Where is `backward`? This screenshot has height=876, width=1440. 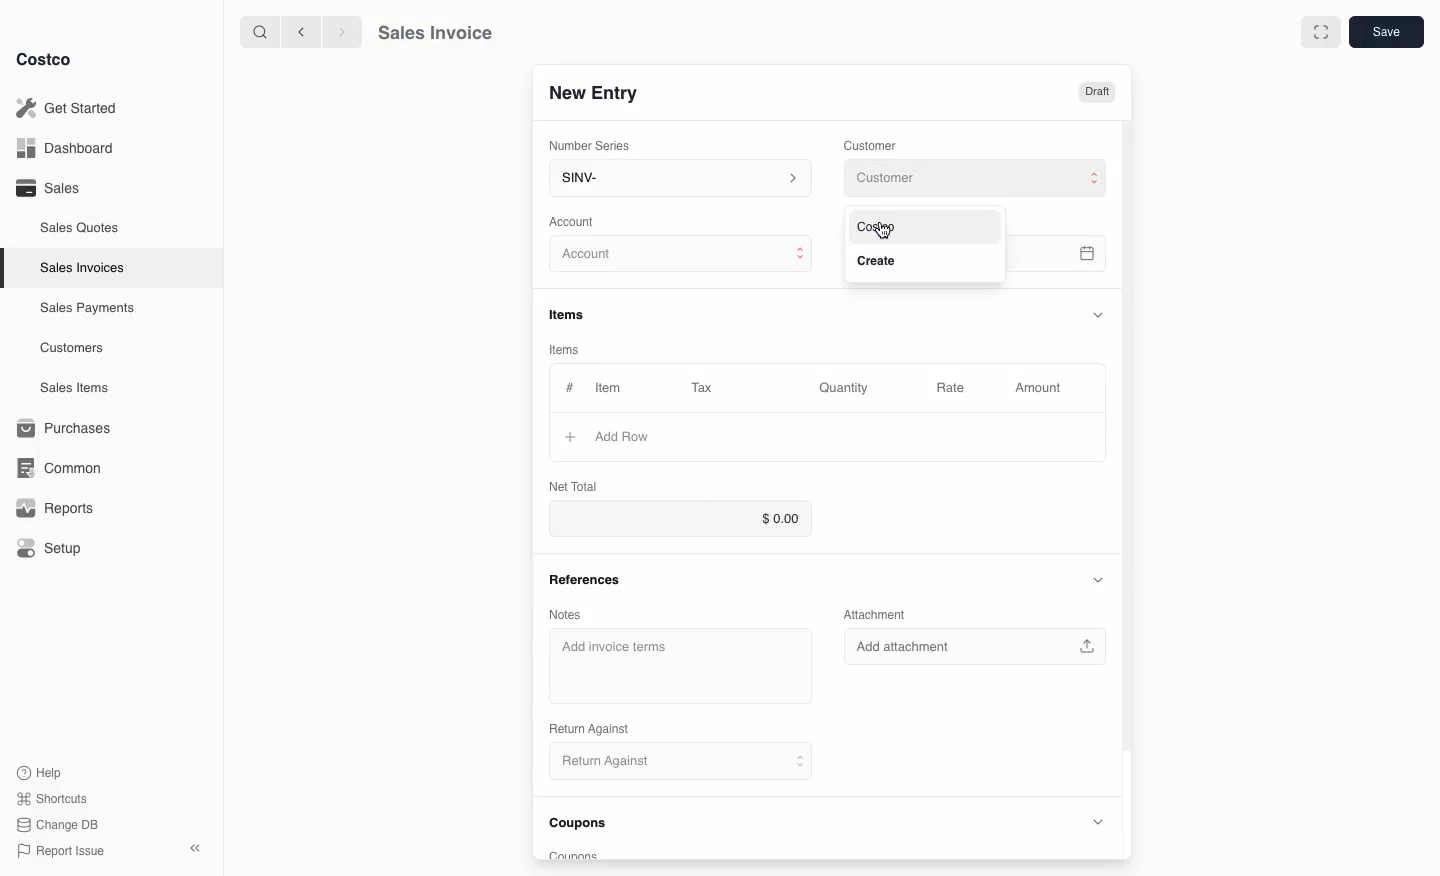
backward is located at coordinates (297, 31).